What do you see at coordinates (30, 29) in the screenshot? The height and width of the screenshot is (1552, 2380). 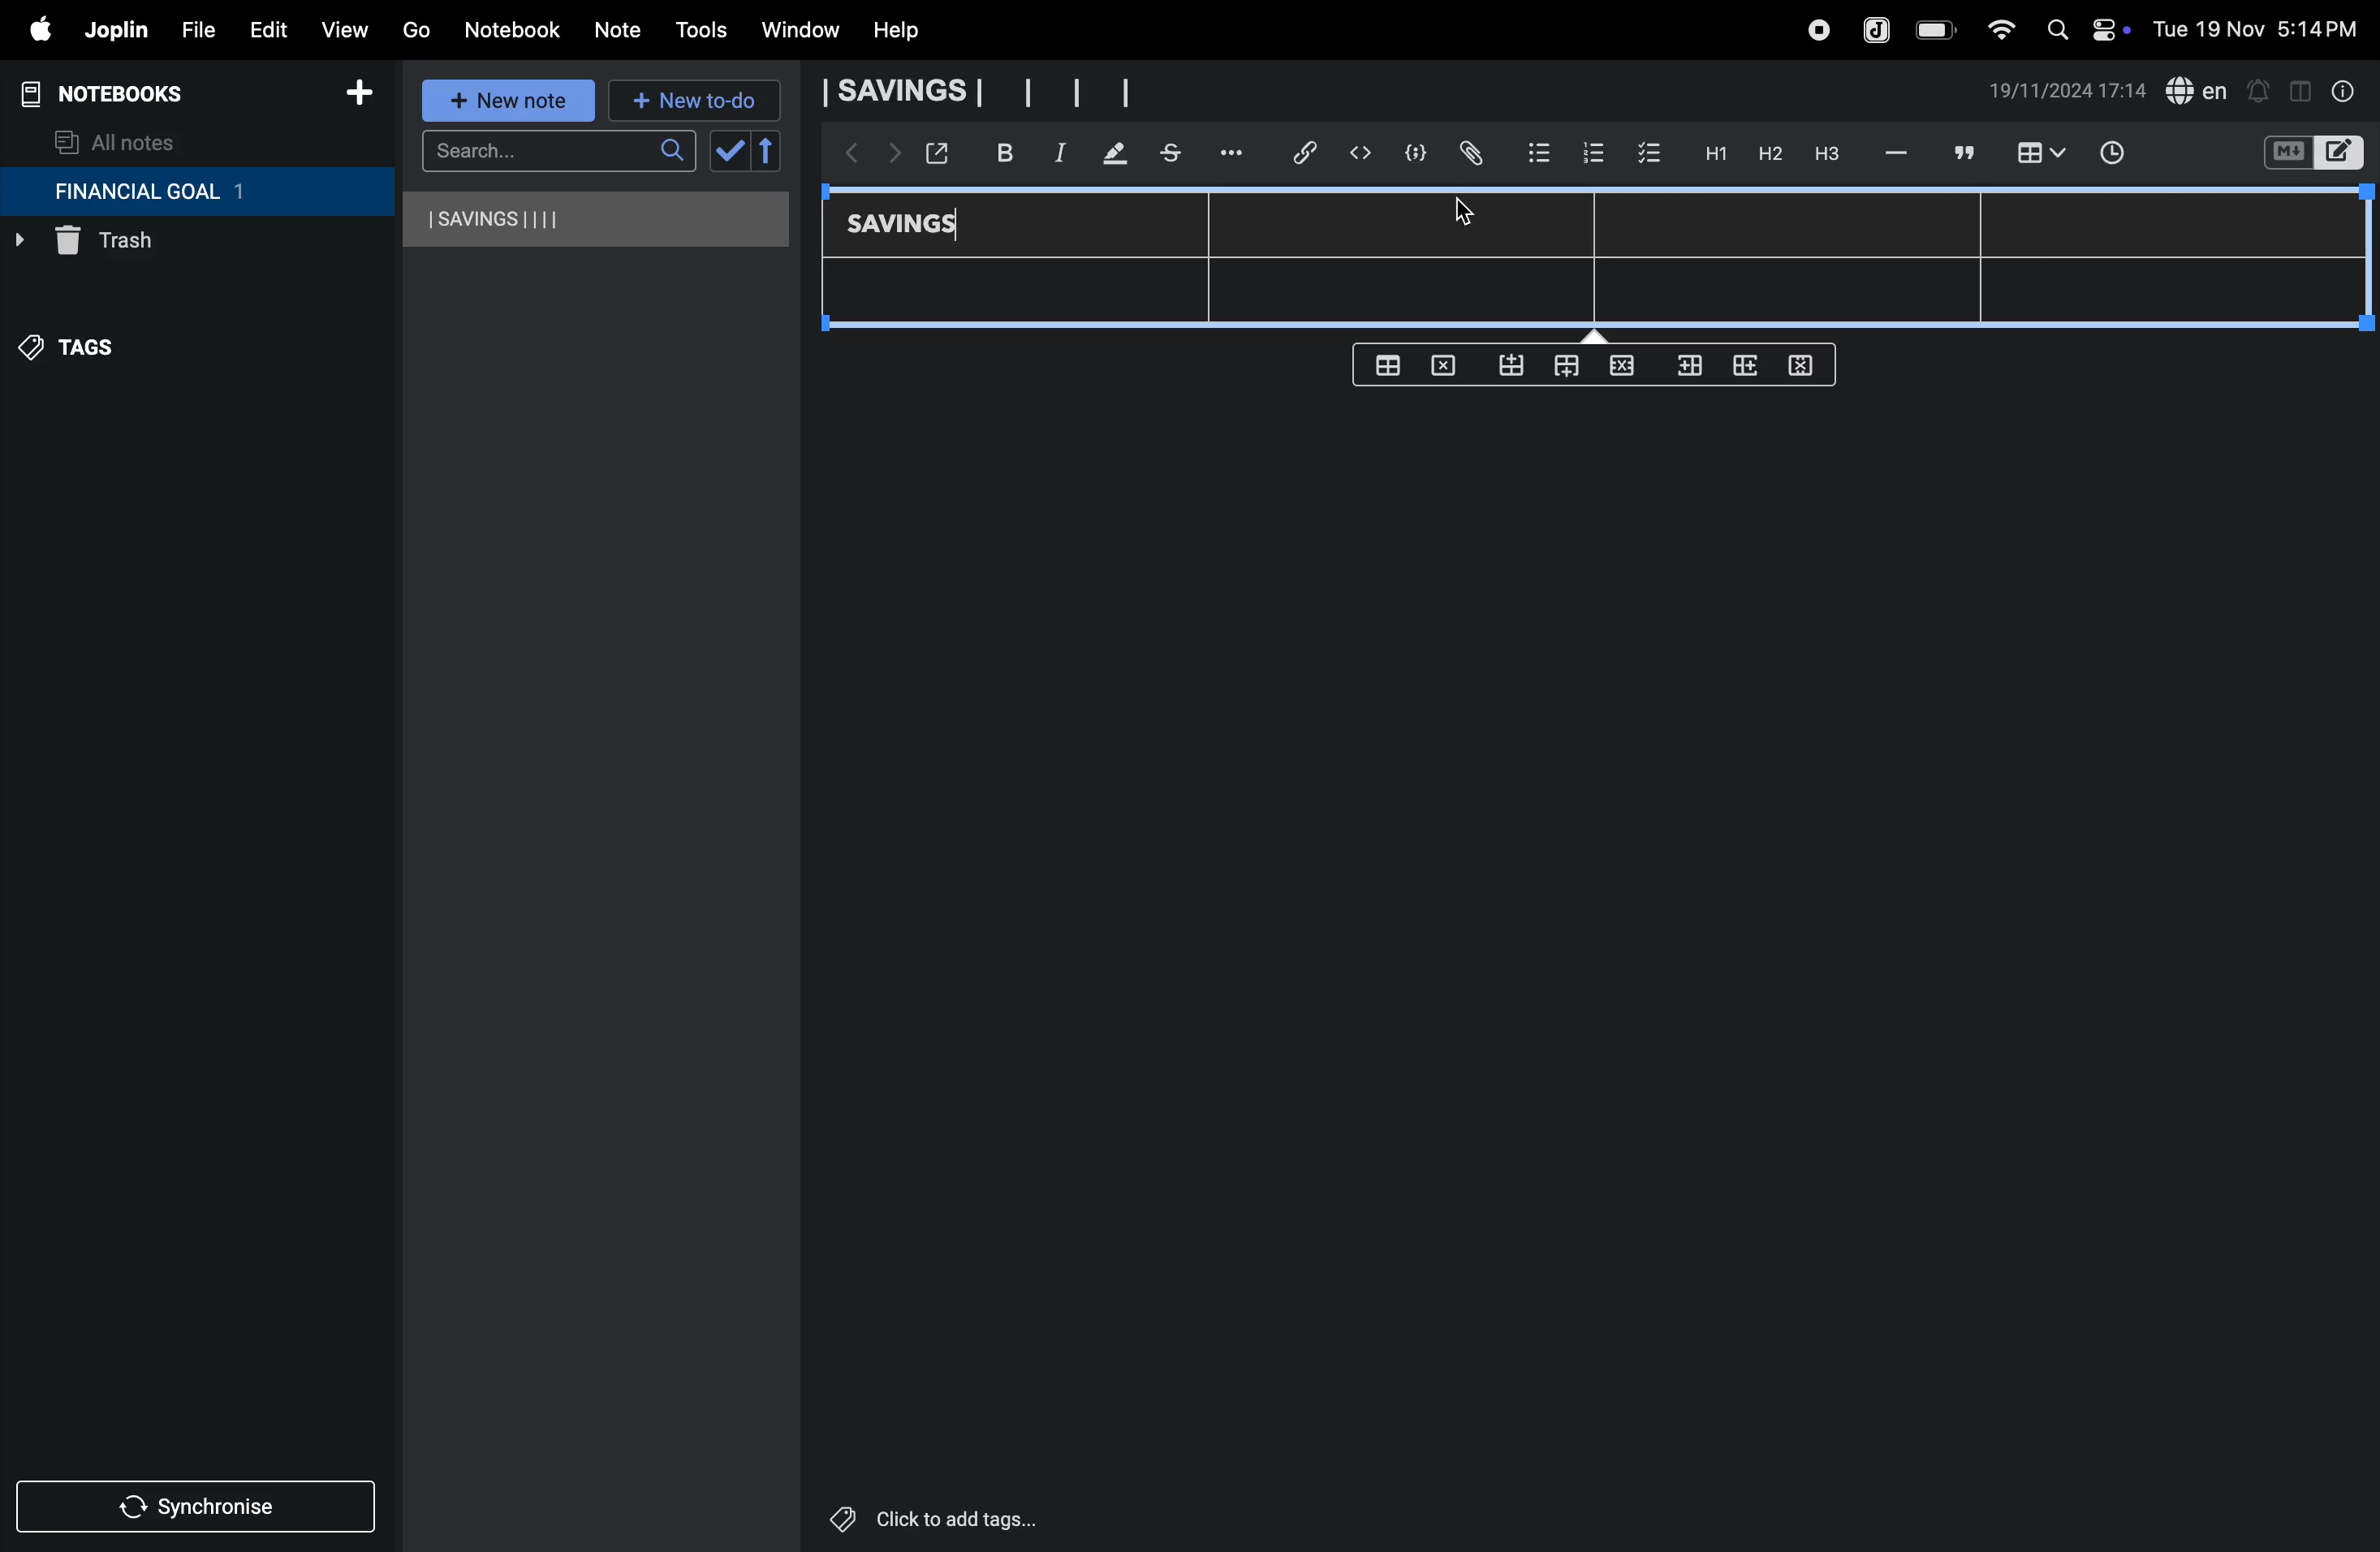 I see `apple menu` at bounding box center [30, 29].